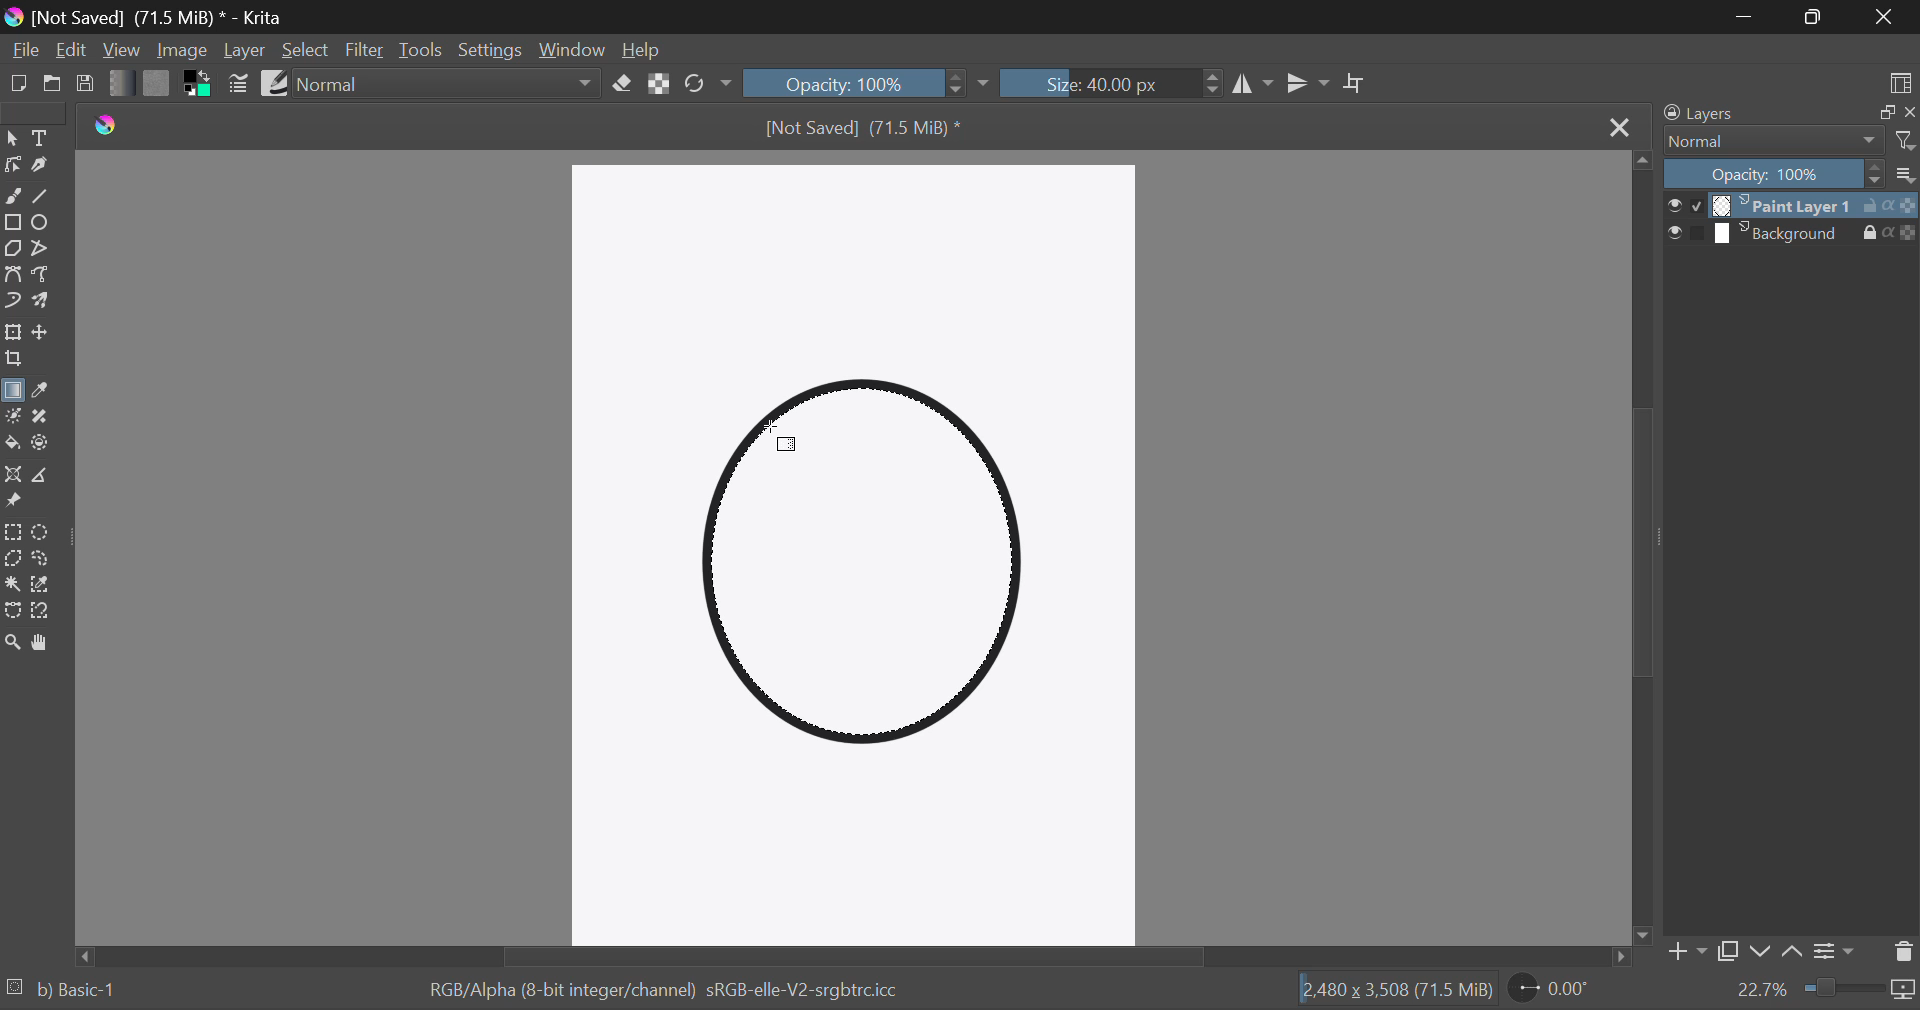 This screenshot has width=1920, height=1010. What do you see at coordinates (14, 583) in the screenshot?
I see `Continuous Selection` at bounding box center [14, 583].